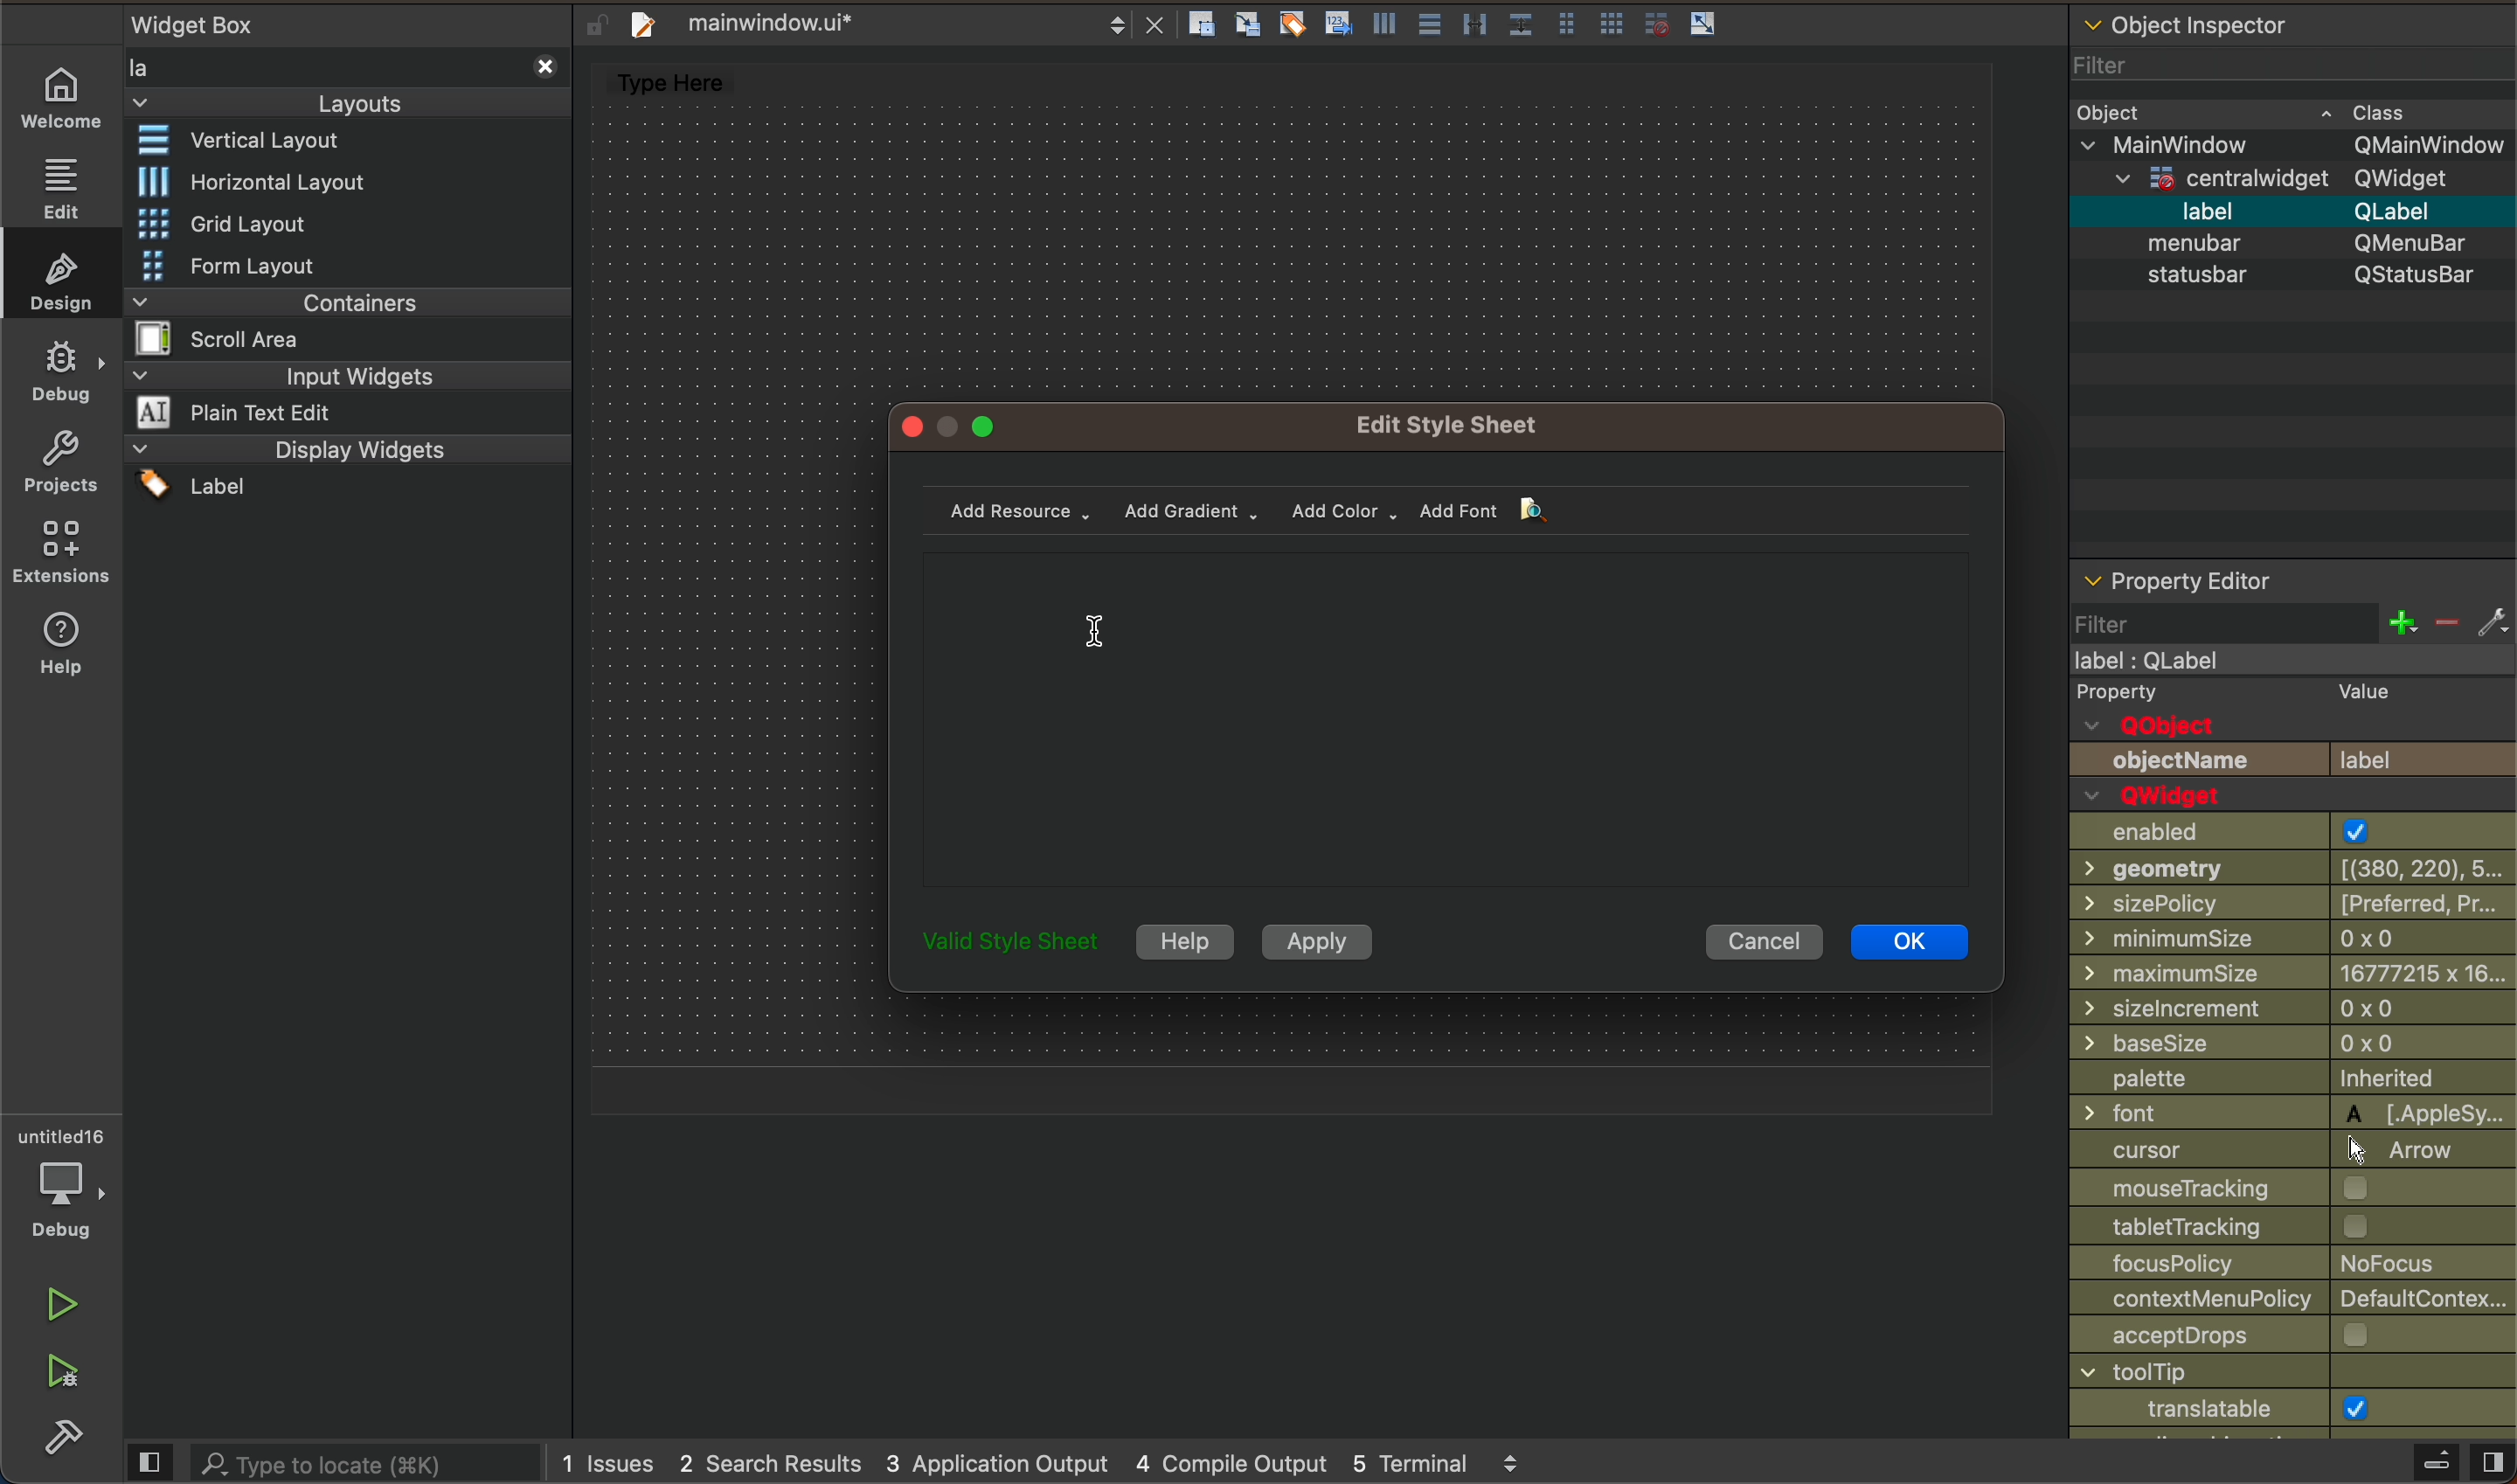  Describe the element at coordinates (2263, 113) in the screenshot. I see `object` at that location.